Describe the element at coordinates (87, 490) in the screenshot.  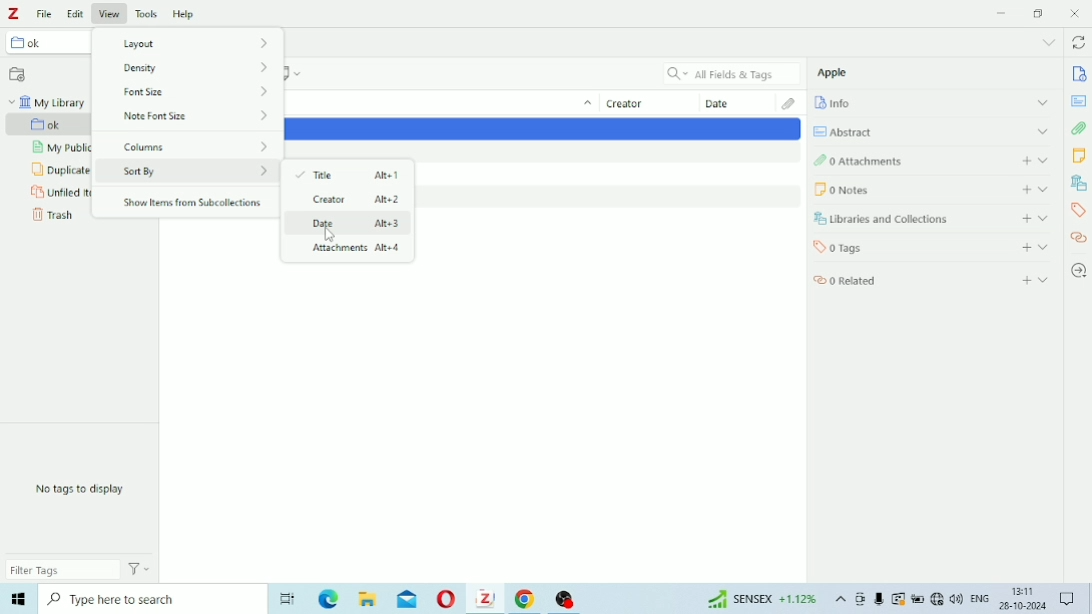
I see `No tags to display` at that location.